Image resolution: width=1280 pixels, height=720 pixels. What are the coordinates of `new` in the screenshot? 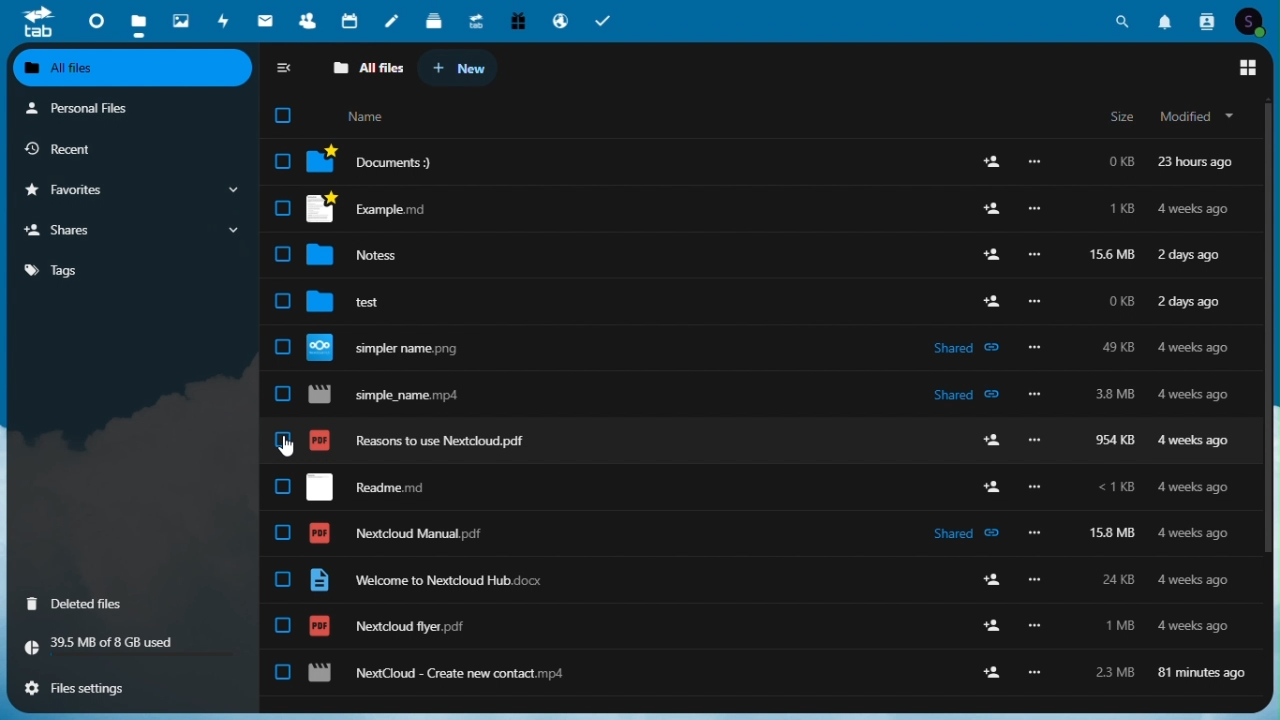 It's located at (466, 68).